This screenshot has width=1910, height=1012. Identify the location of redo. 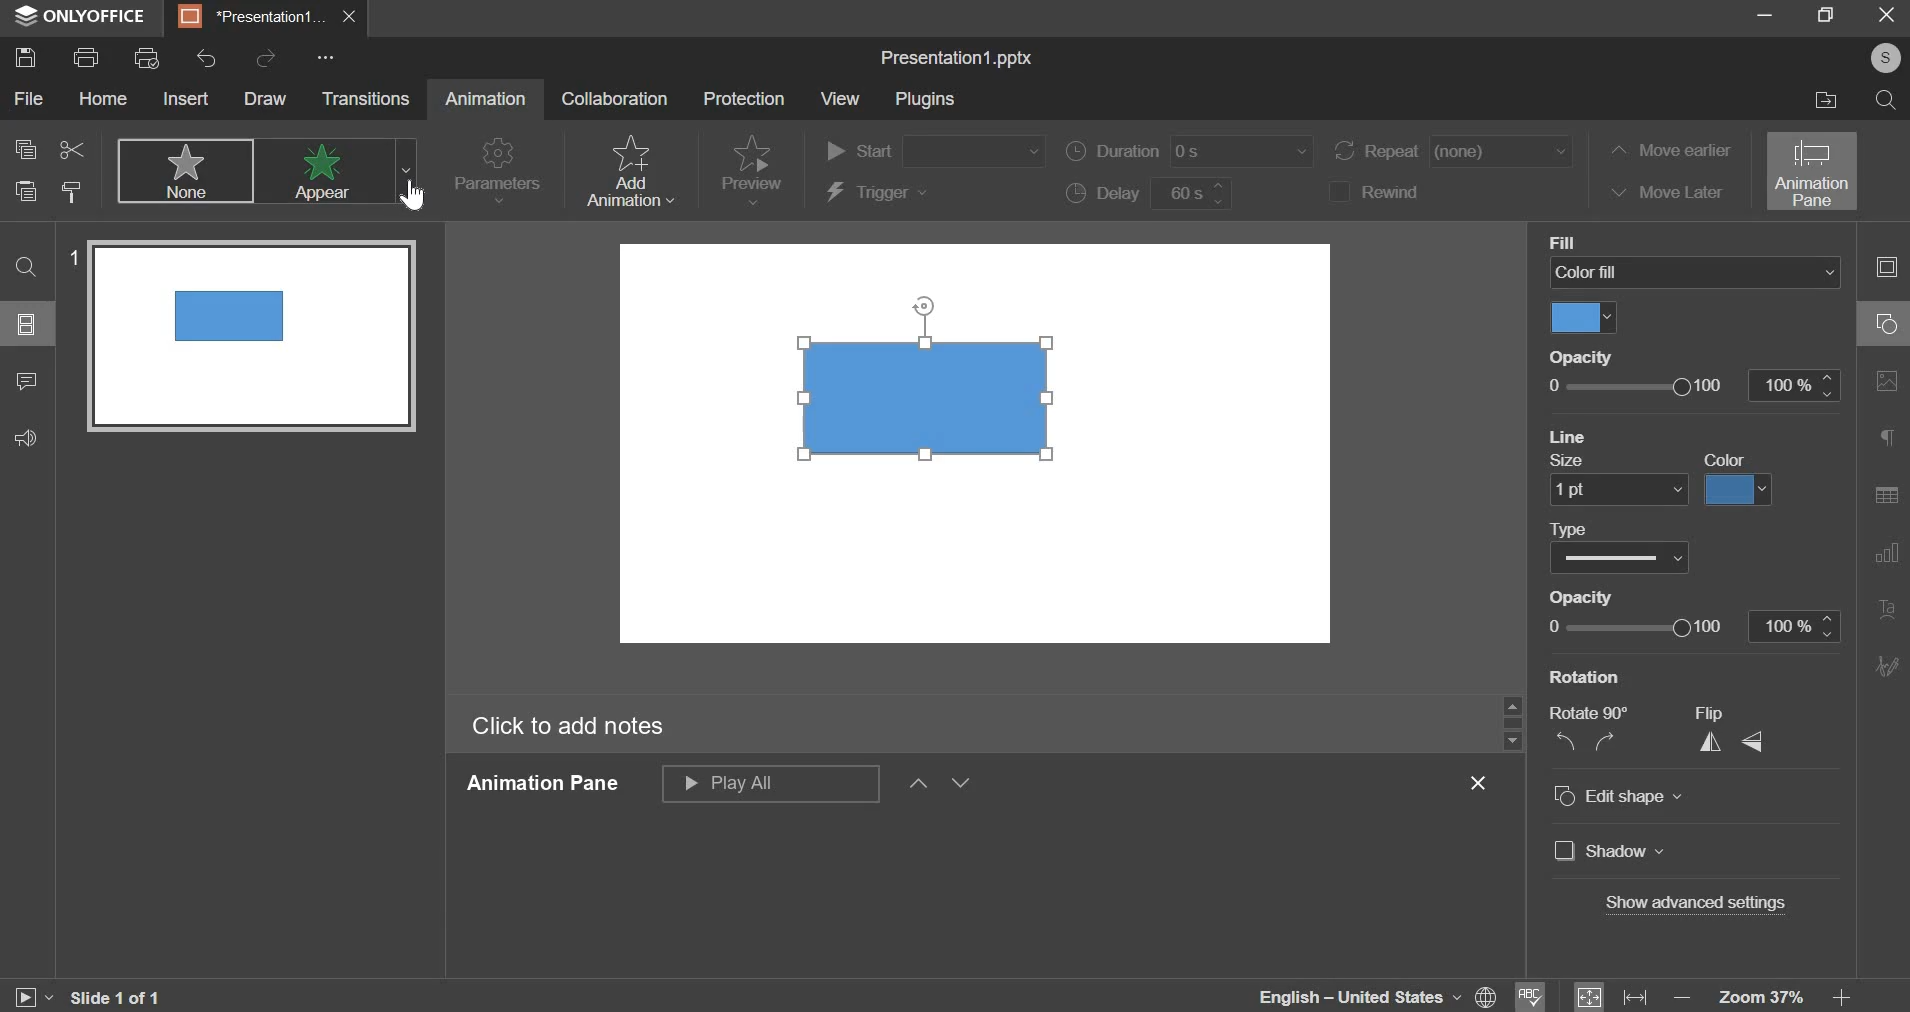
(265, 59).